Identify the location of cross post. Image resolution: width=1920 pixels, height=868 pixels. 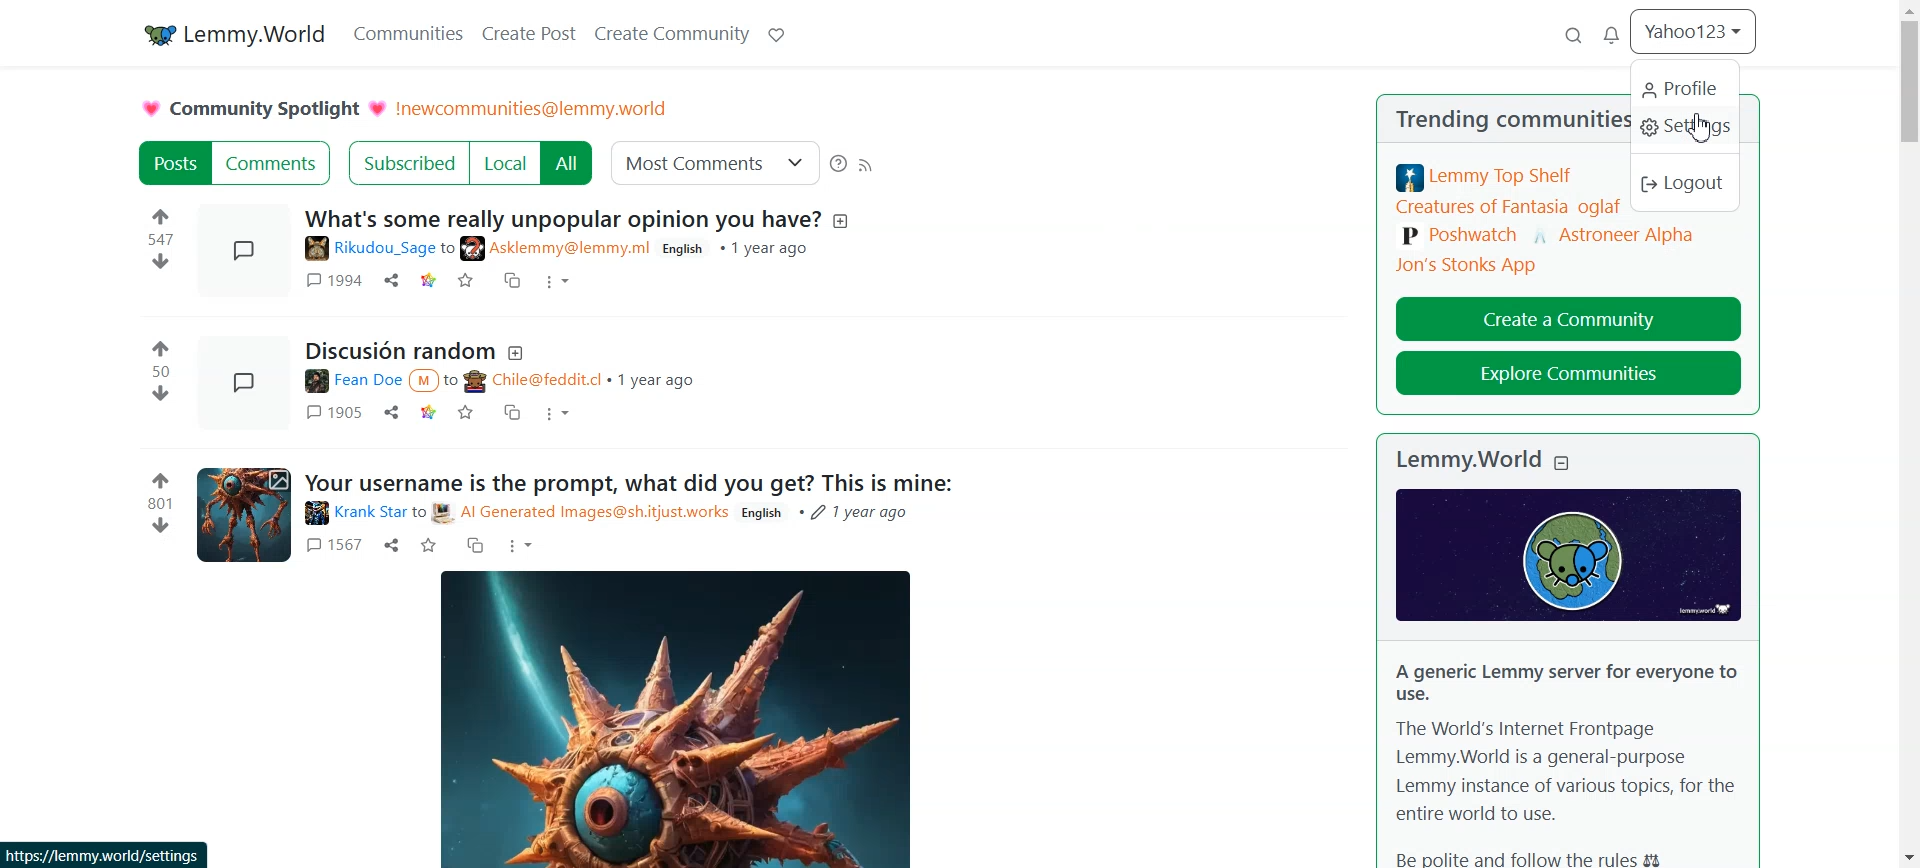
(474, 544).